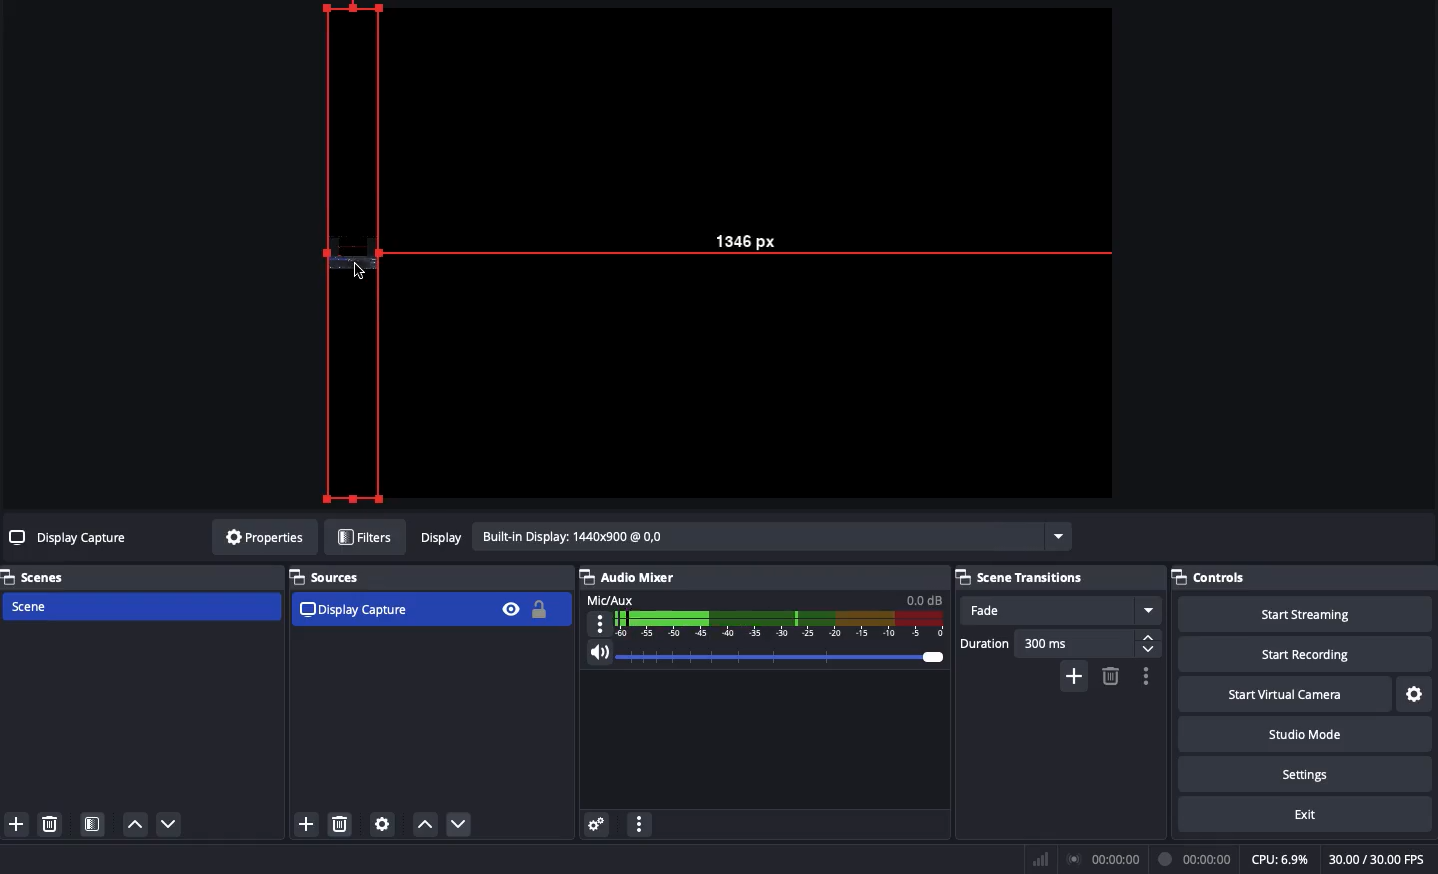  I want to click on Locked, so click(537, 609).